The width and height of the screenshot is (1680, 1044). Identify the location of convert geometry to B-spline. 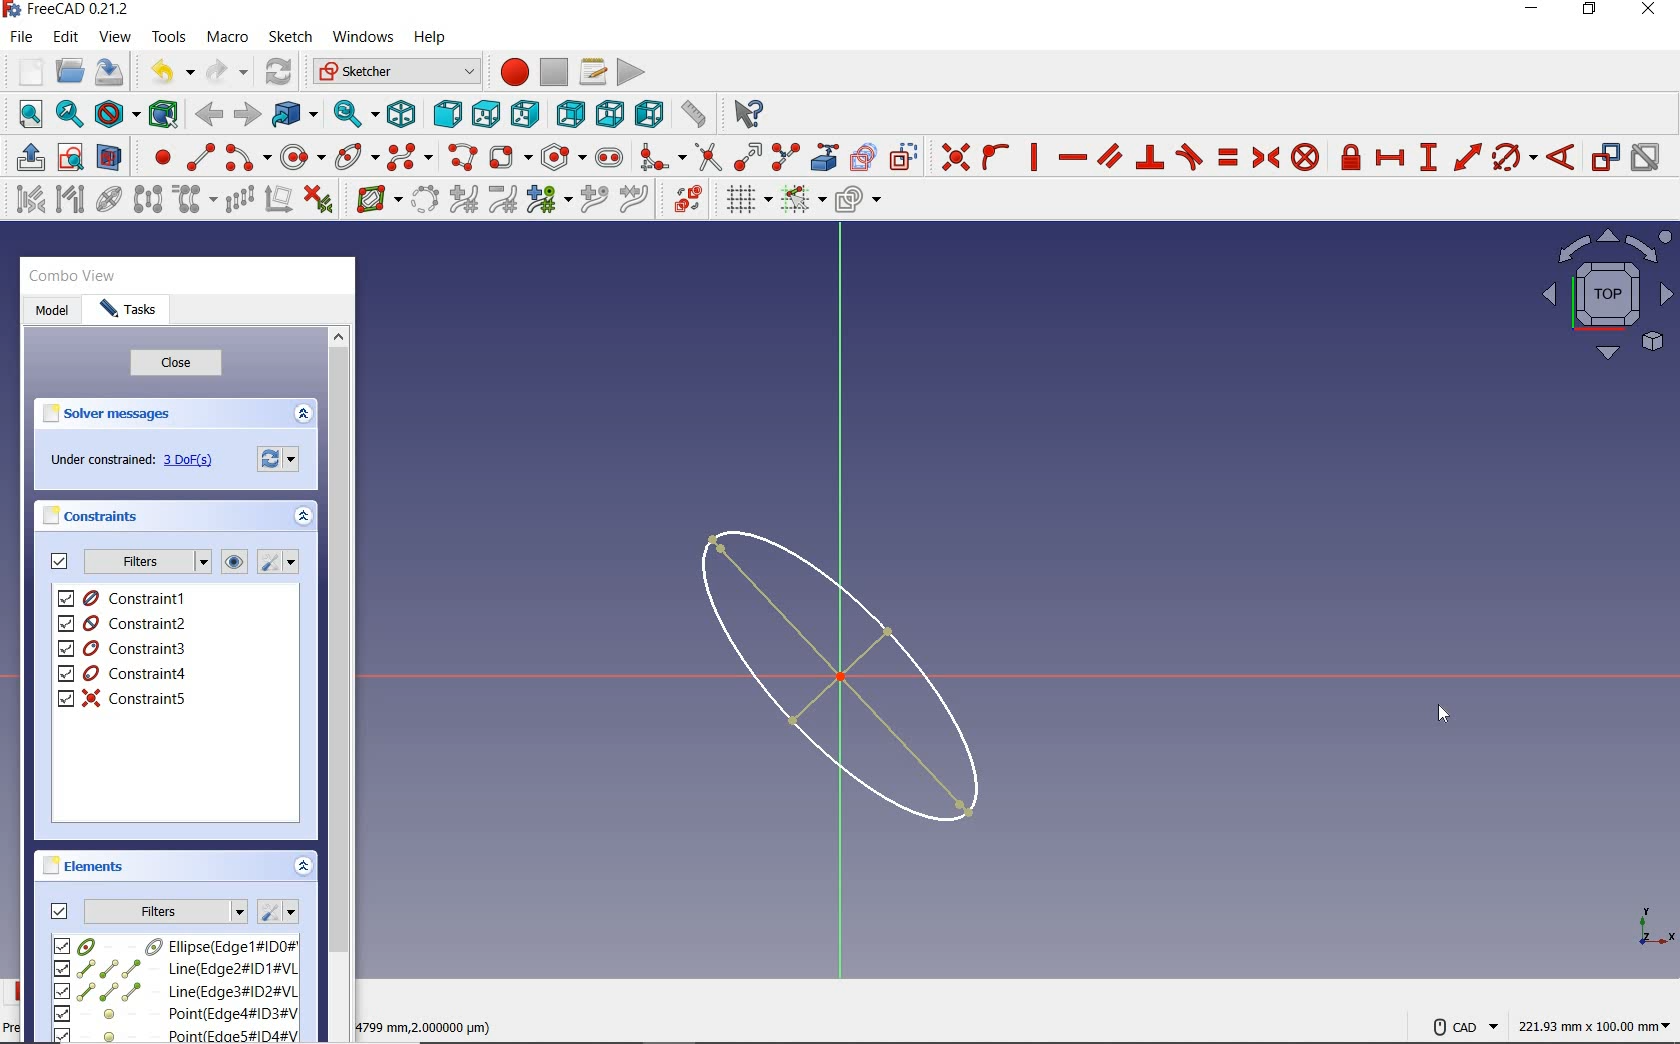
(424, 201).